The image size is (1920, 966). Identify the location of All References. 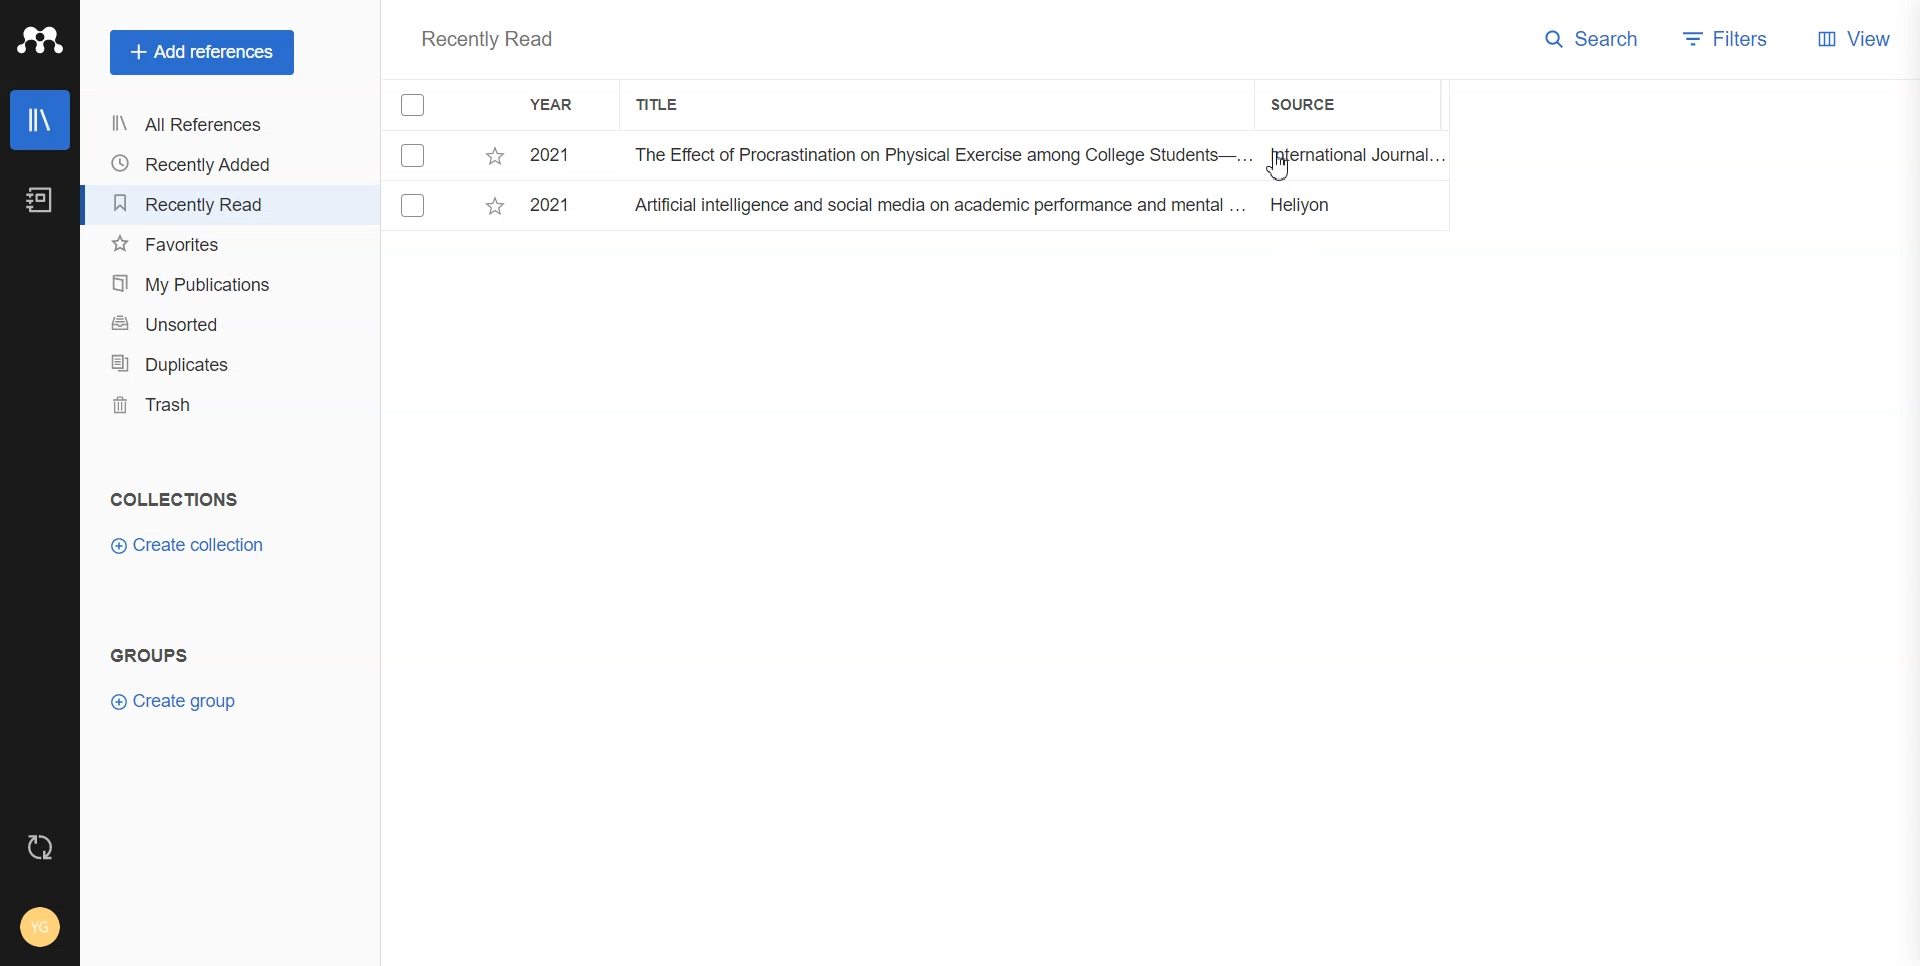
(195, 124).